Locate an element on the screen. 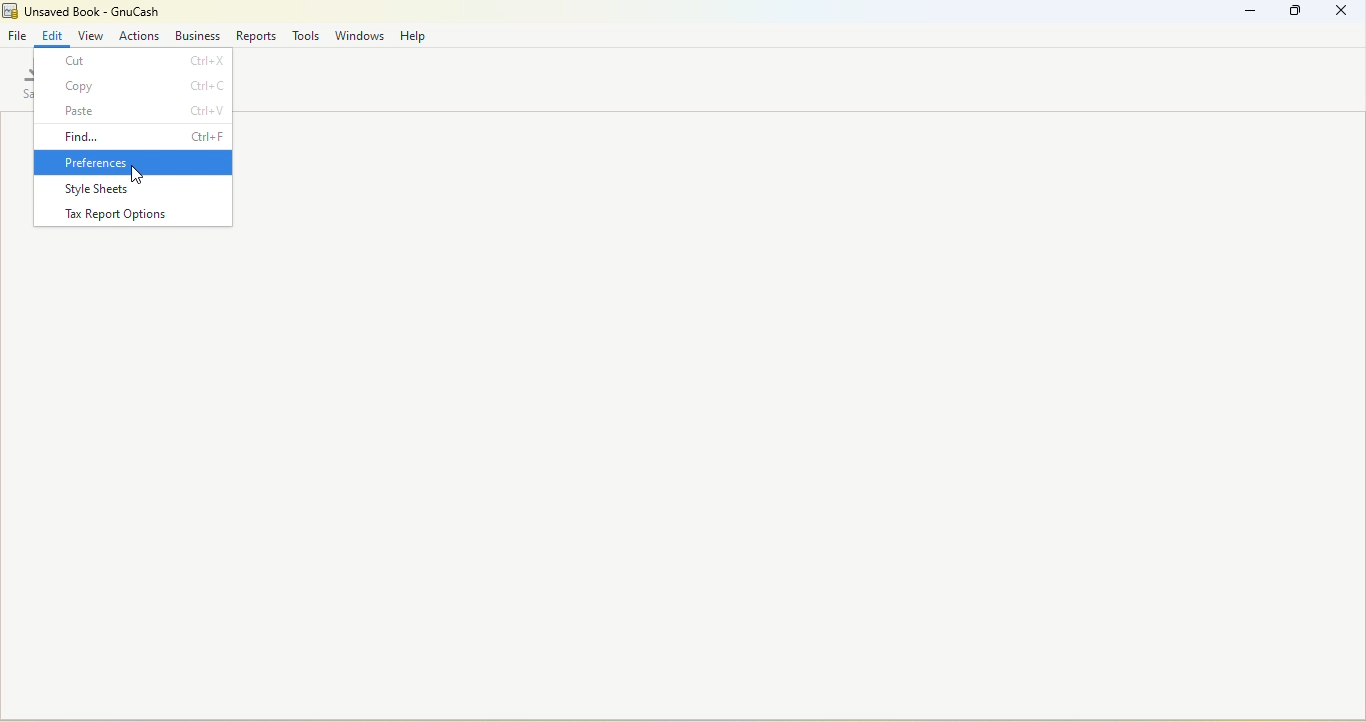 This screenshot has height=722, width=1366. Find is located at coordinates (130, 136).